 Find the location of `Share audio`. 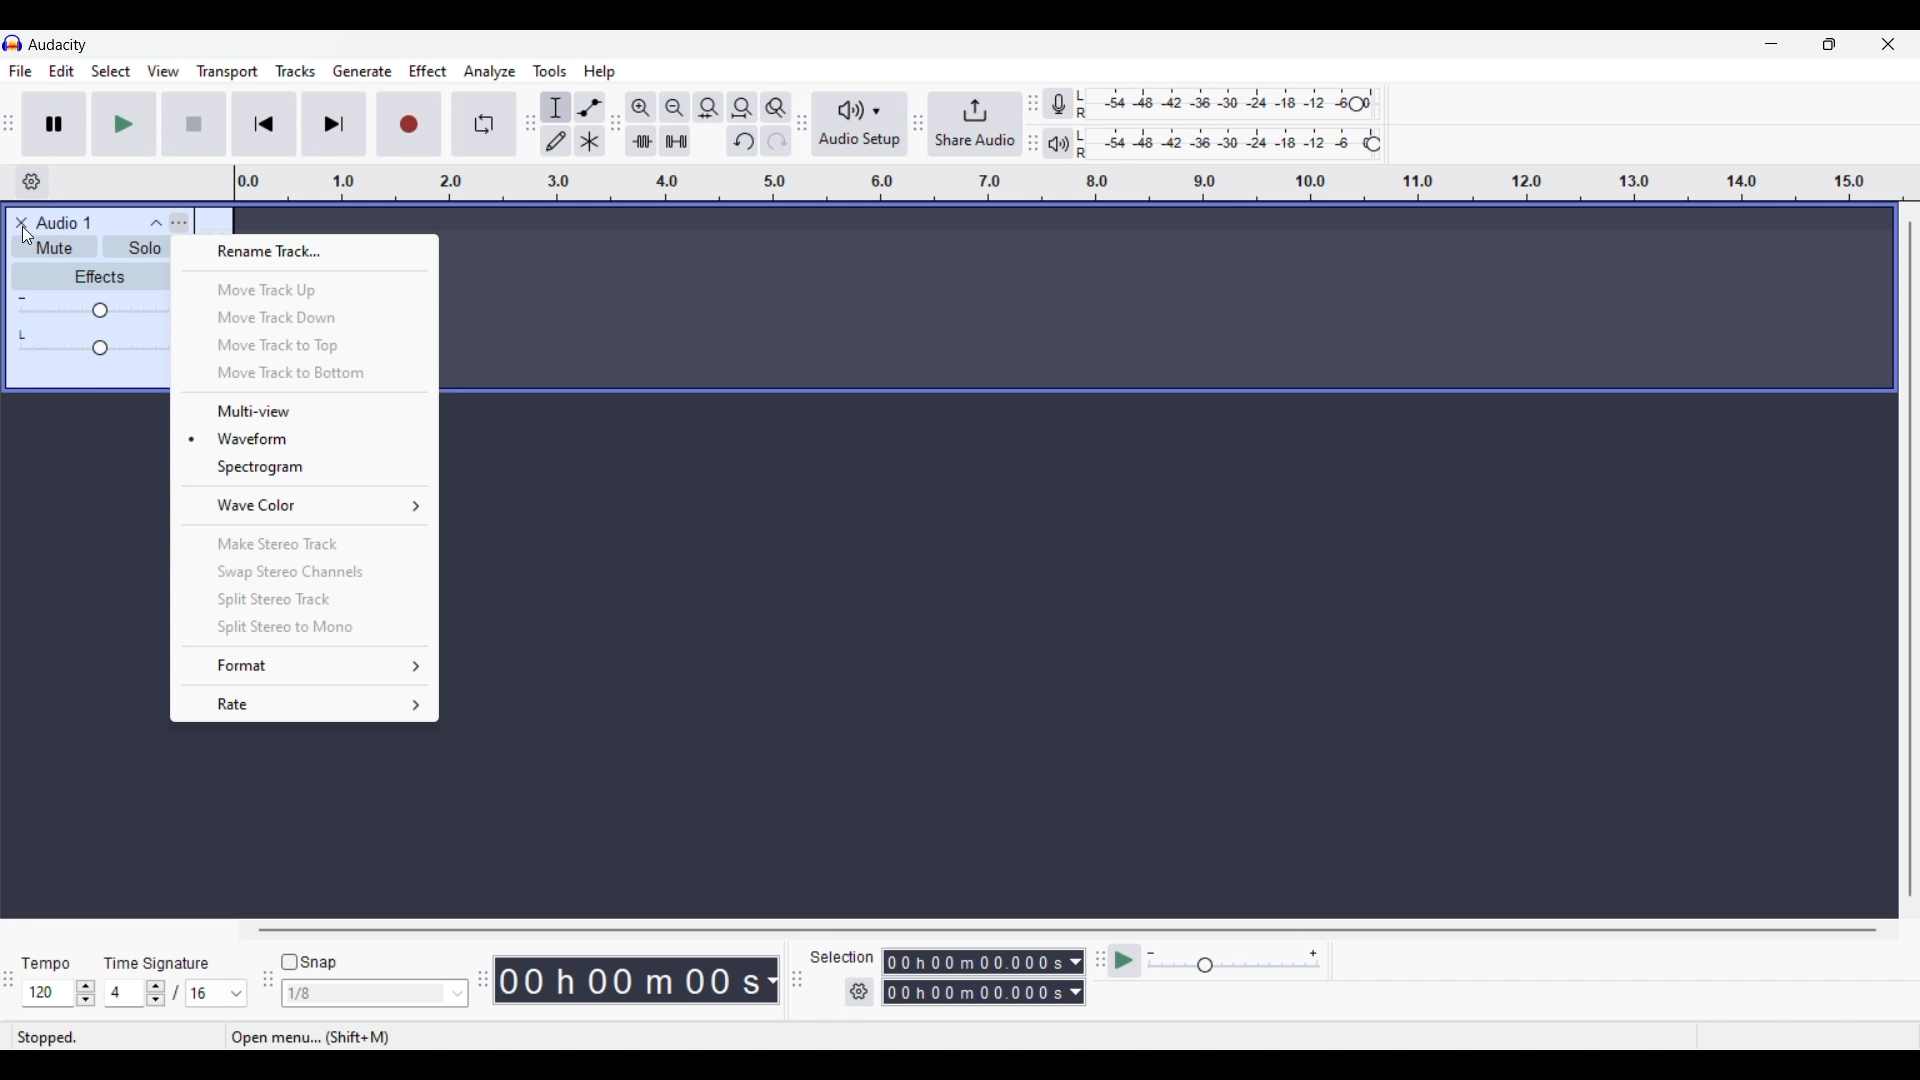

Share audio is located at coordinates (975, 124).